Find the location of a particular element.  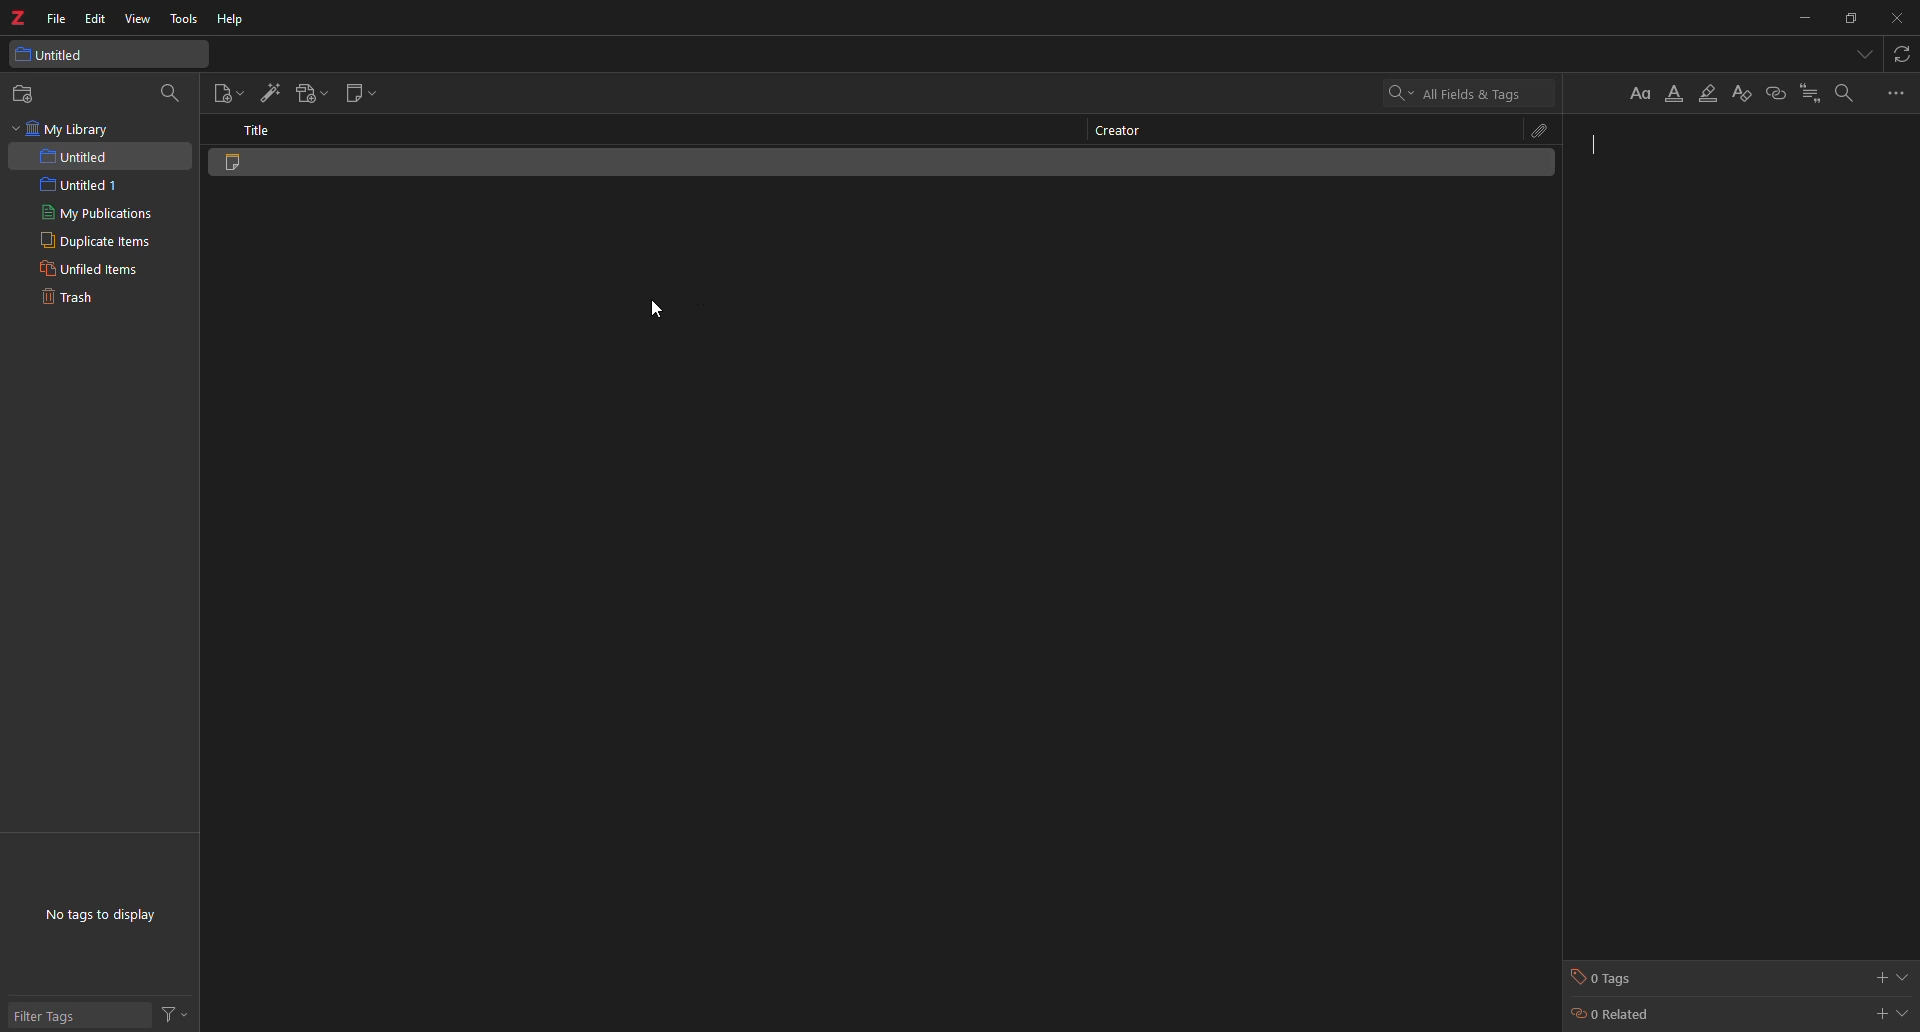

untitled is located at coordinates (57, 53).